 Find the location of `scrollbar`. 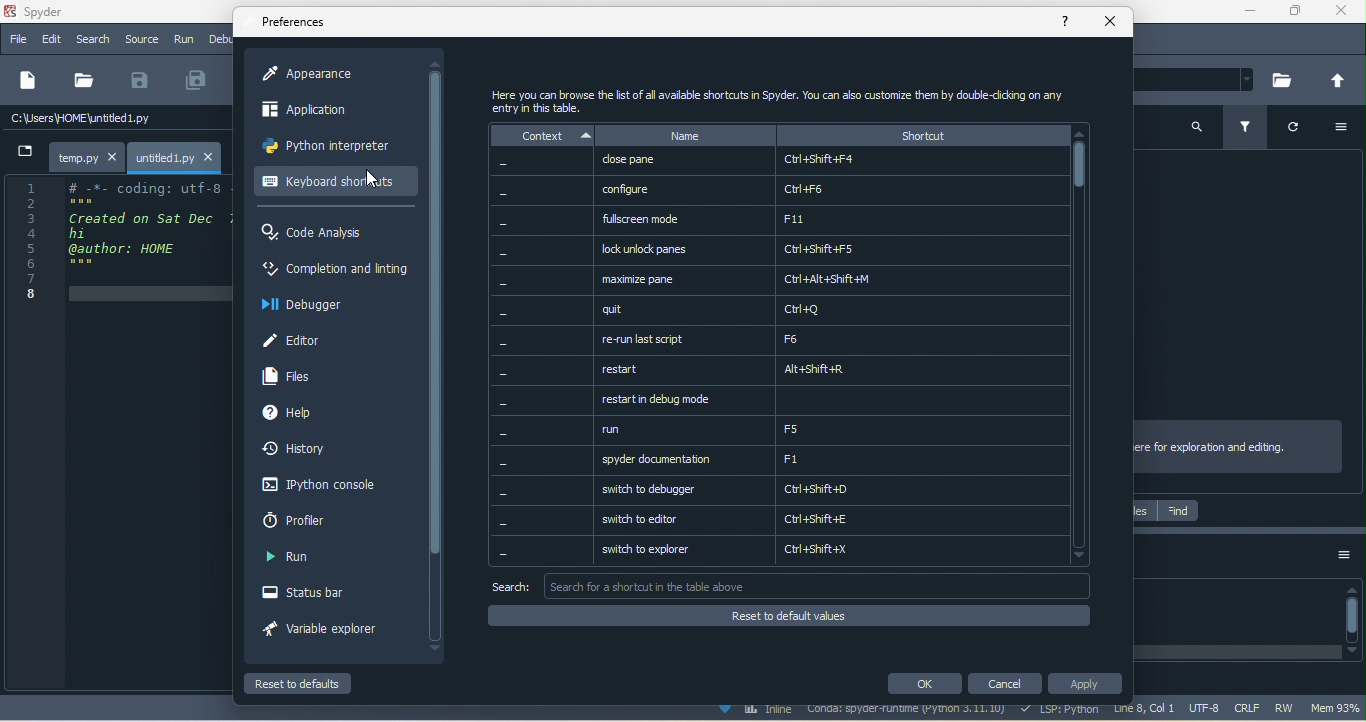

scrollbar is located at coordinates (1084, 345).